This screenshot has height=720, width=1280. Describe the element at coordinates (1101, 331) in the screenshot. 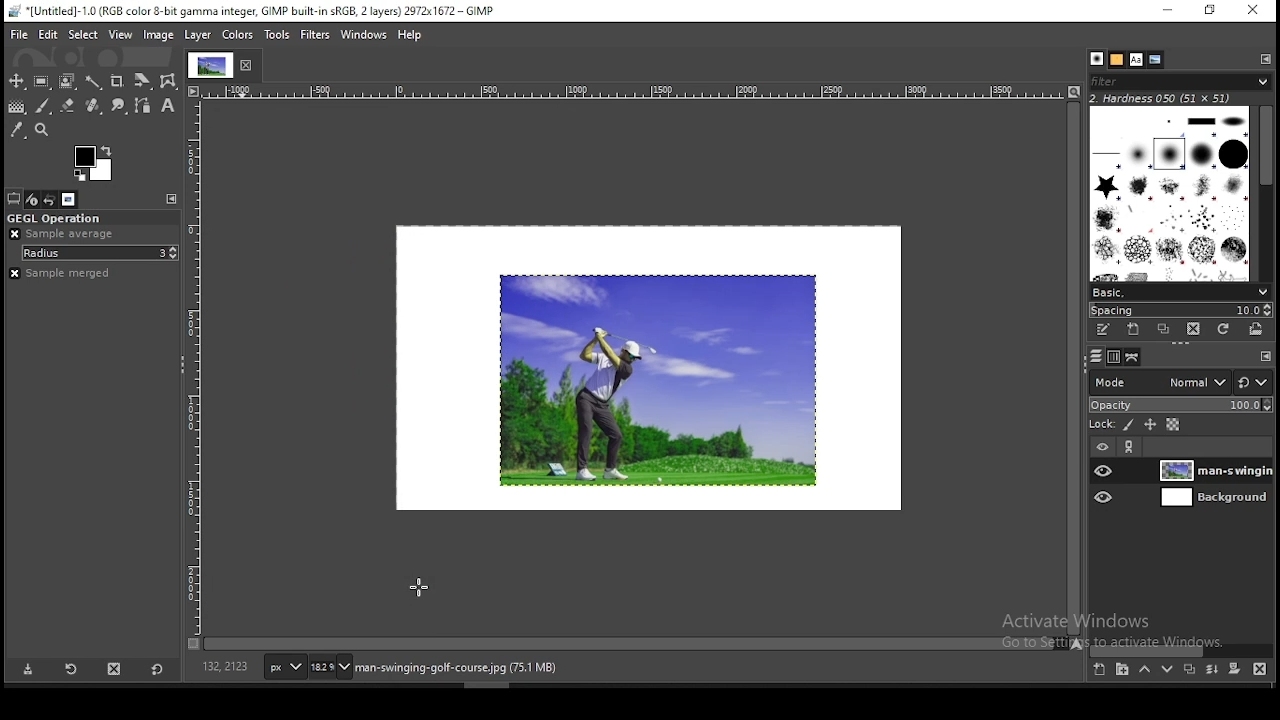

I see `edit this brush` at that location.